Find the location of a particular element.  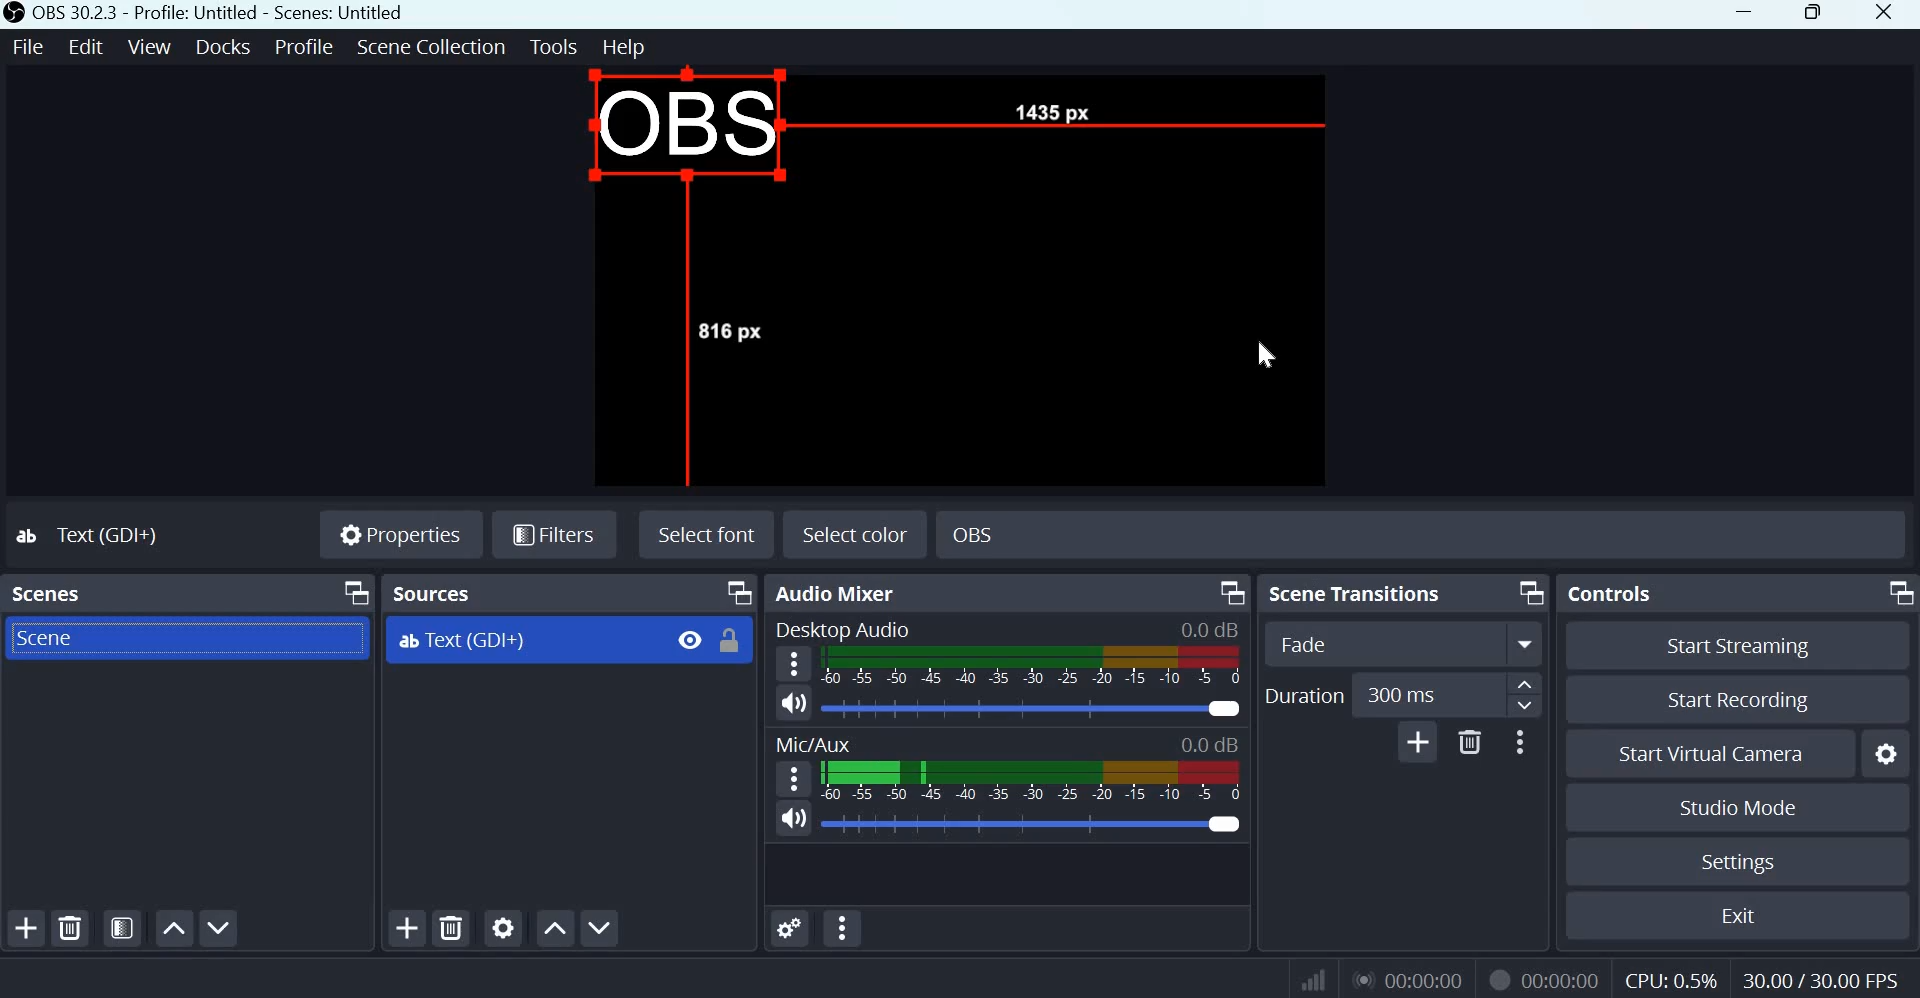

Filters is located at coordinates (552, 535).